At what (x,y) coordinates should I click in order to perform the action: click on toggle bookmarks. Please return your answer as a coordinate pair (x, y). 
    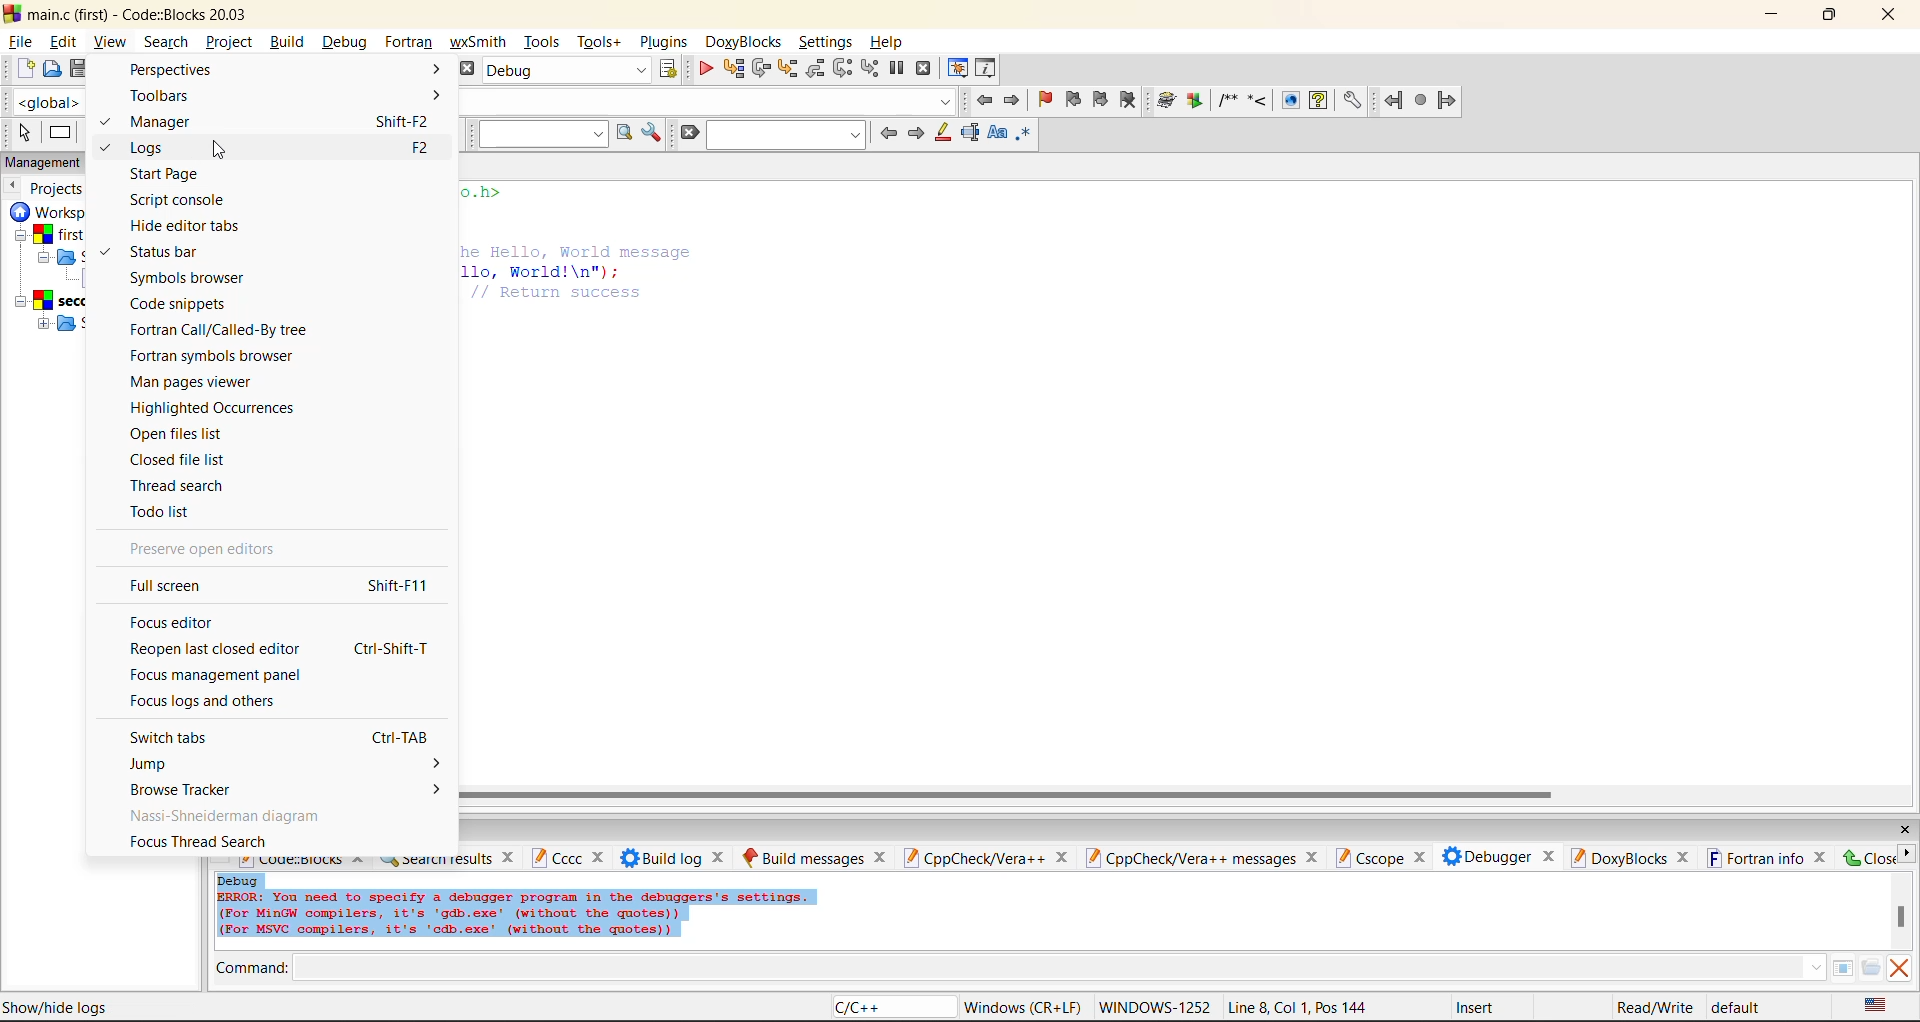
    Looking at the image, I should click on (1044, 100).